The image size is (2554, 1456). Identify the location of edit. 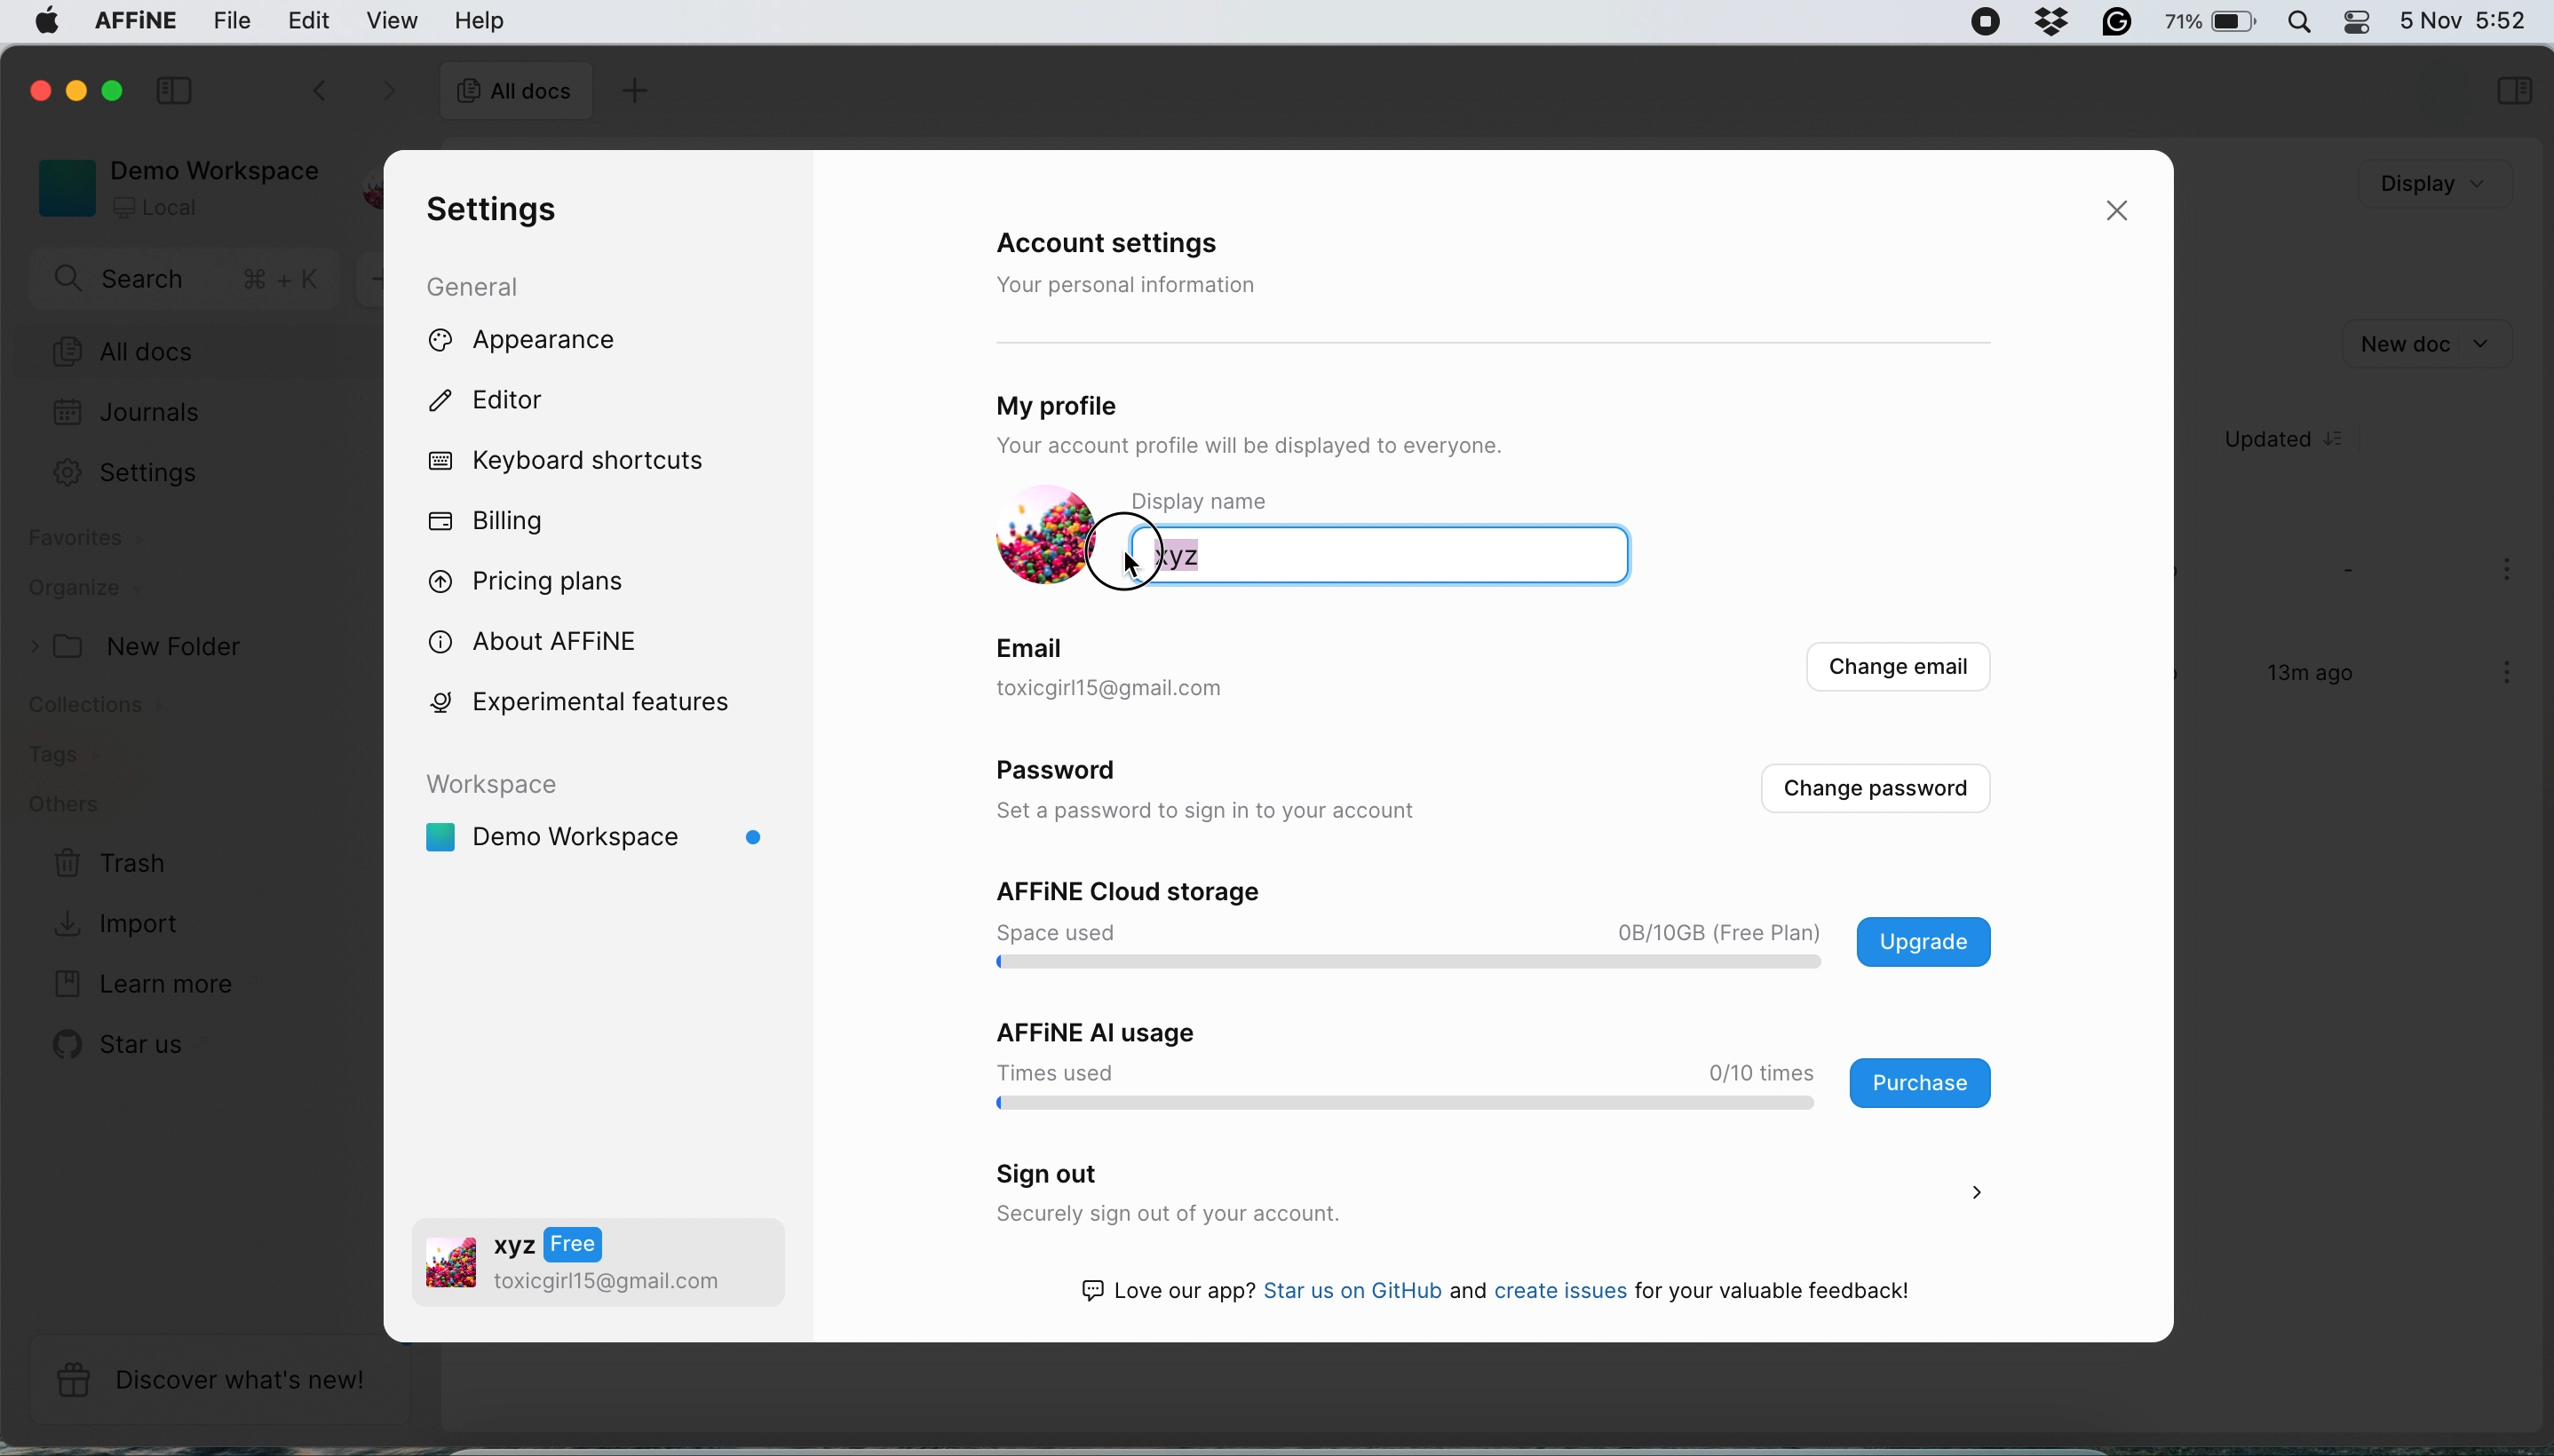
(310, 19).